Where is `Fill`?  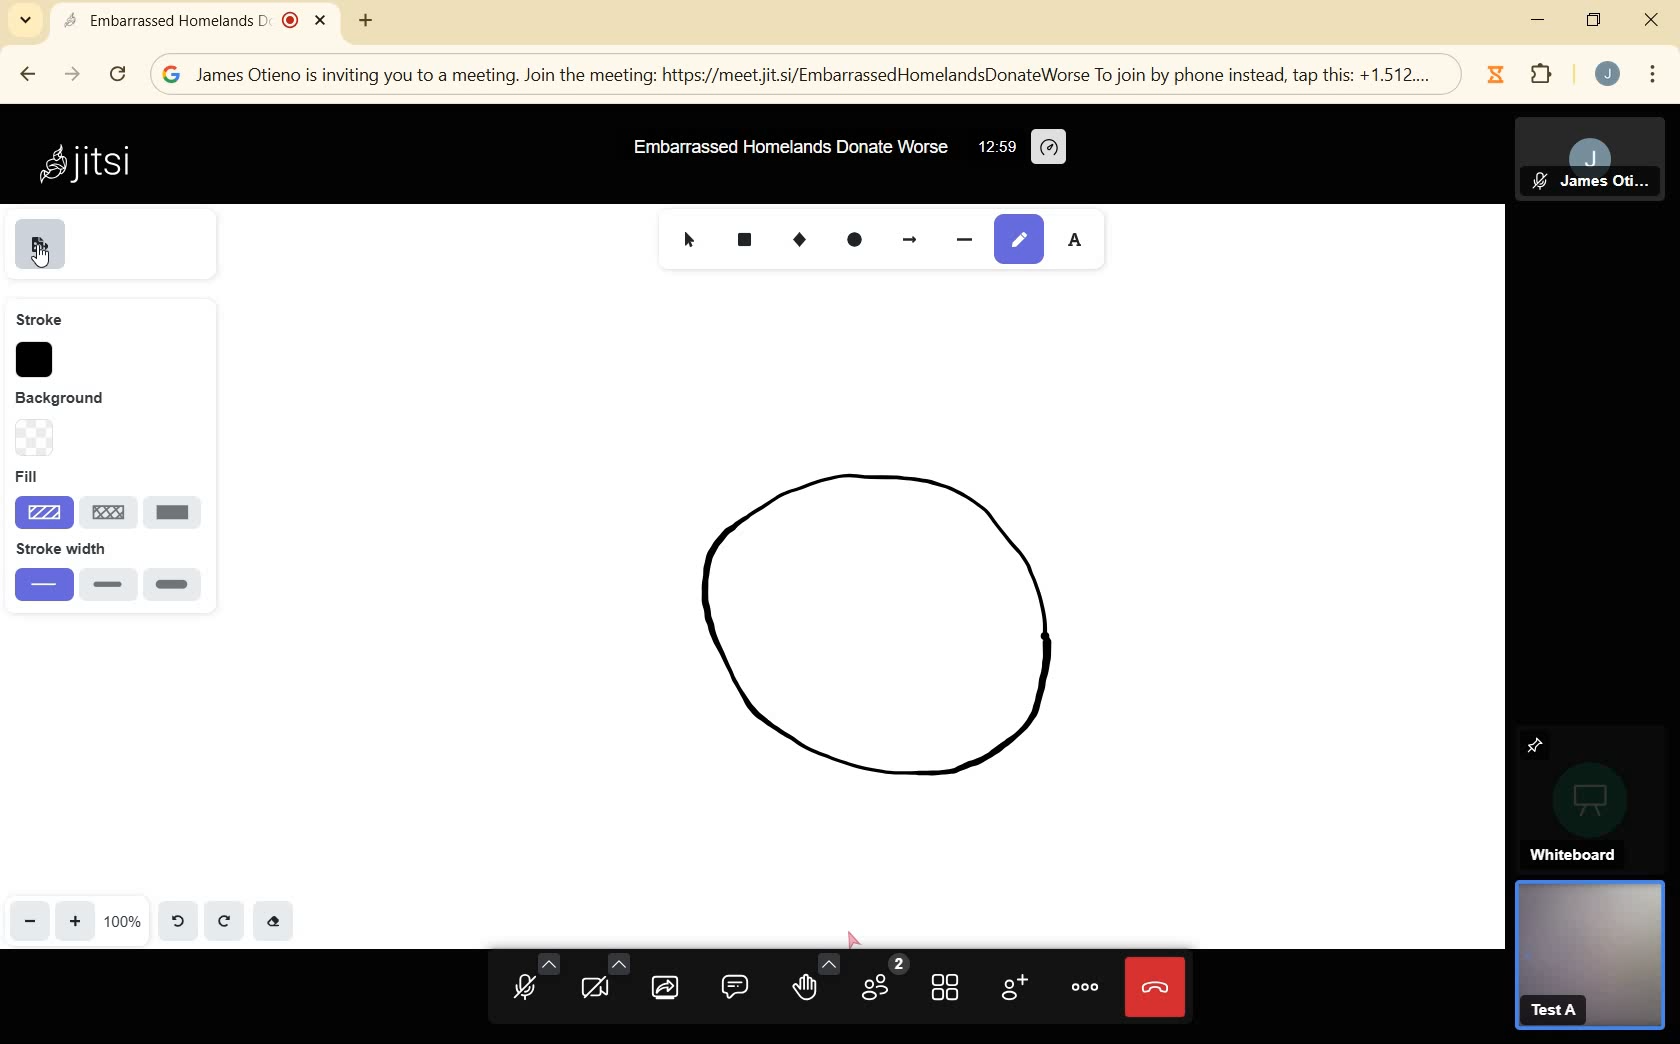
Fill is located at coordinates (105, 475).